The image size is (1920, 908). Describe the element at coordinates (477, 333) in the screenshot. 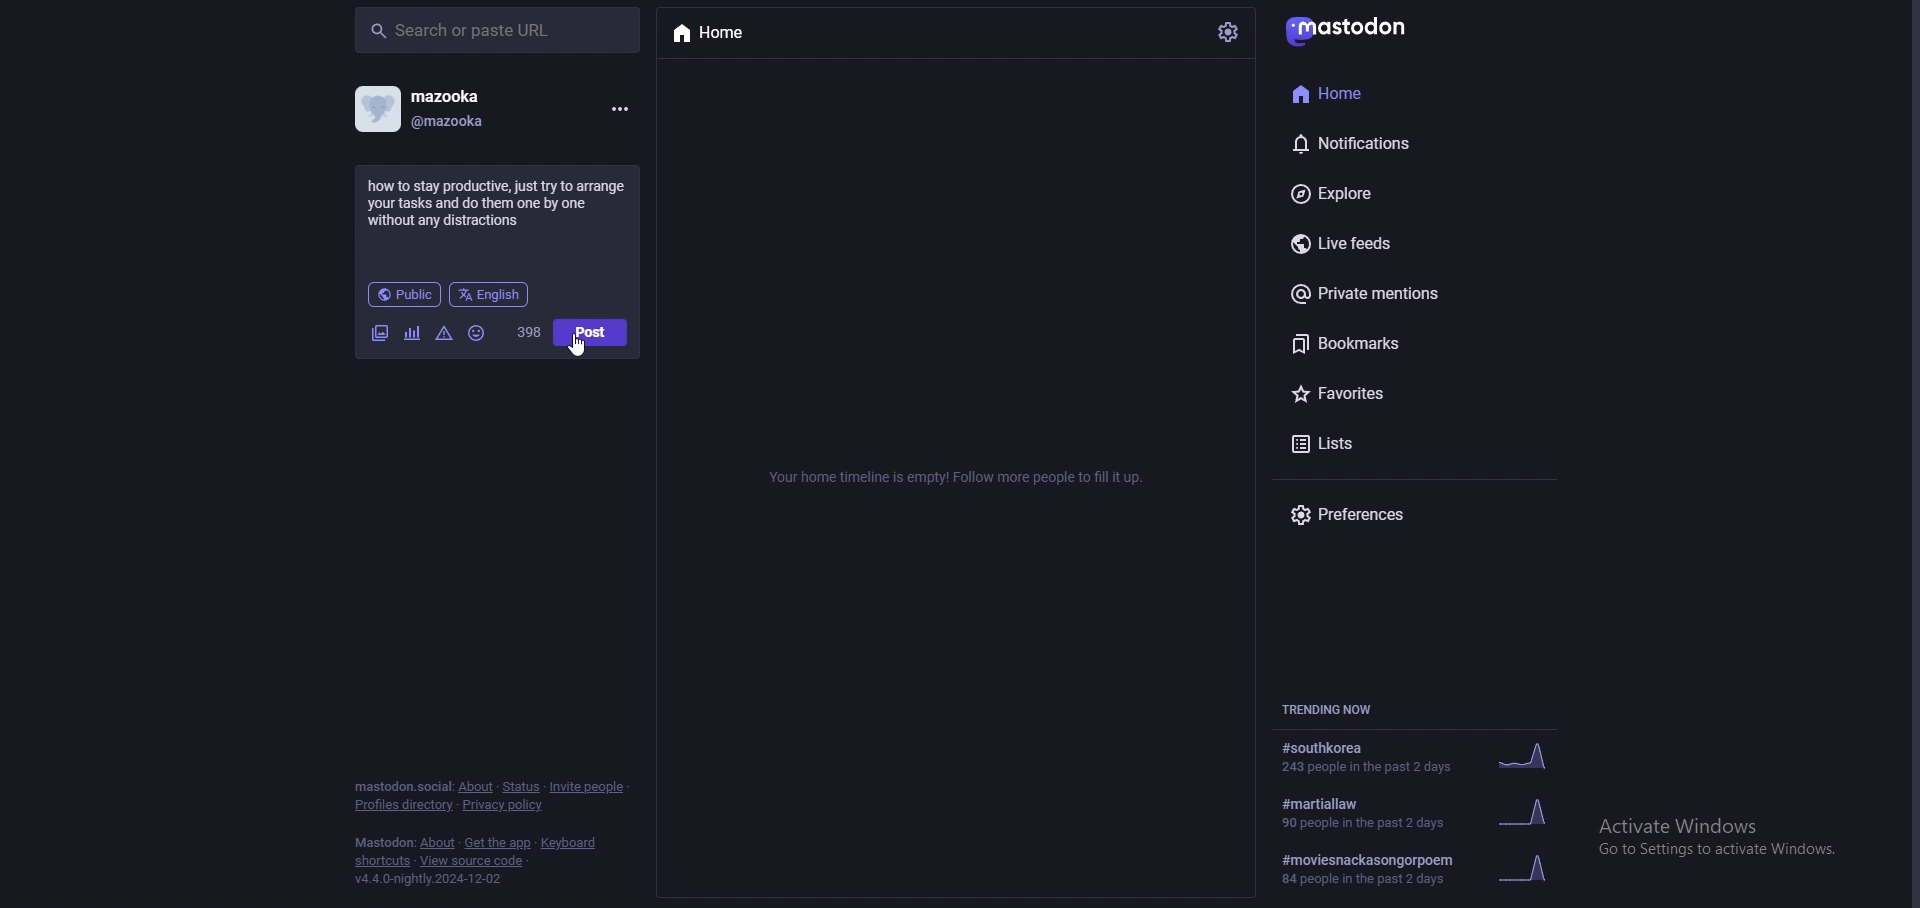

I see `emoji` at that location.